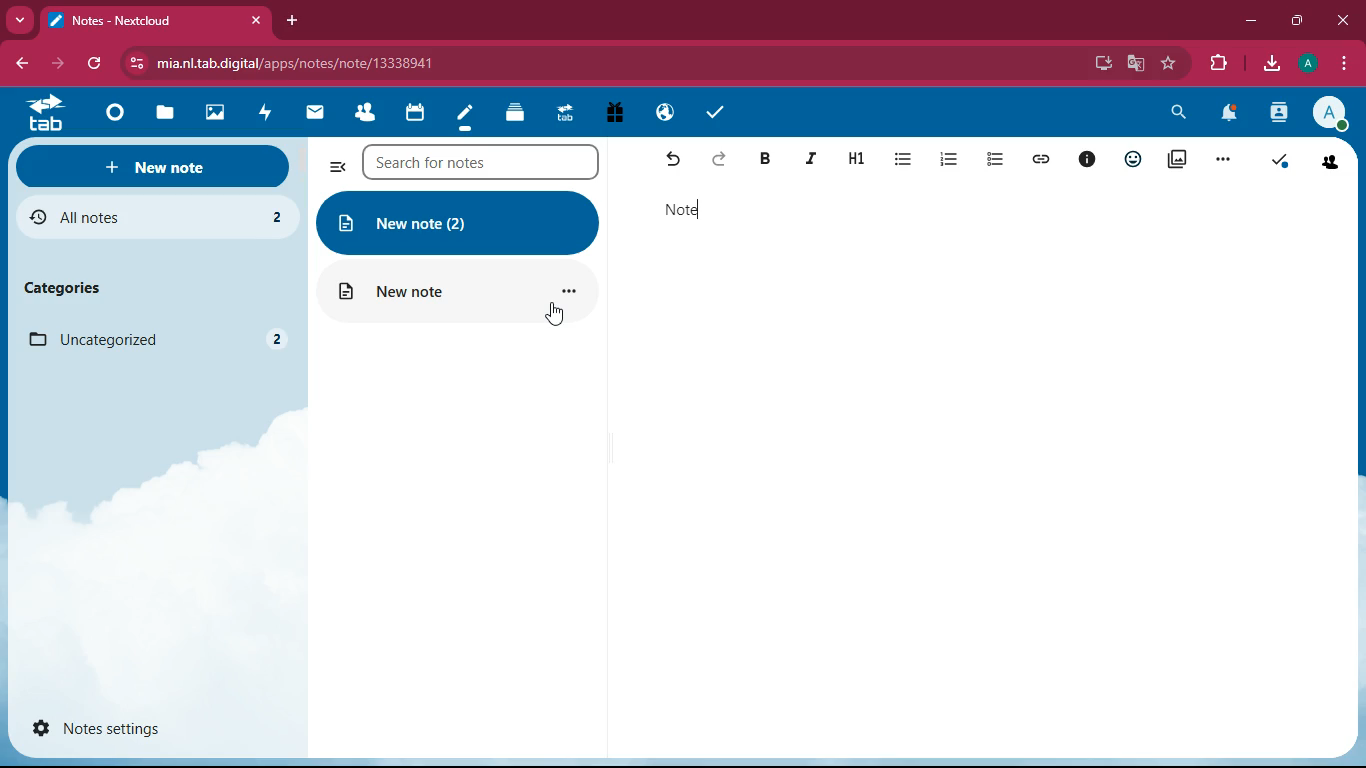 This screenshot has width=1366, height=768. What do you see at coordinates (1295, 20) in the screenshot?
I see `maximize` at bounding box center [1295, 20].